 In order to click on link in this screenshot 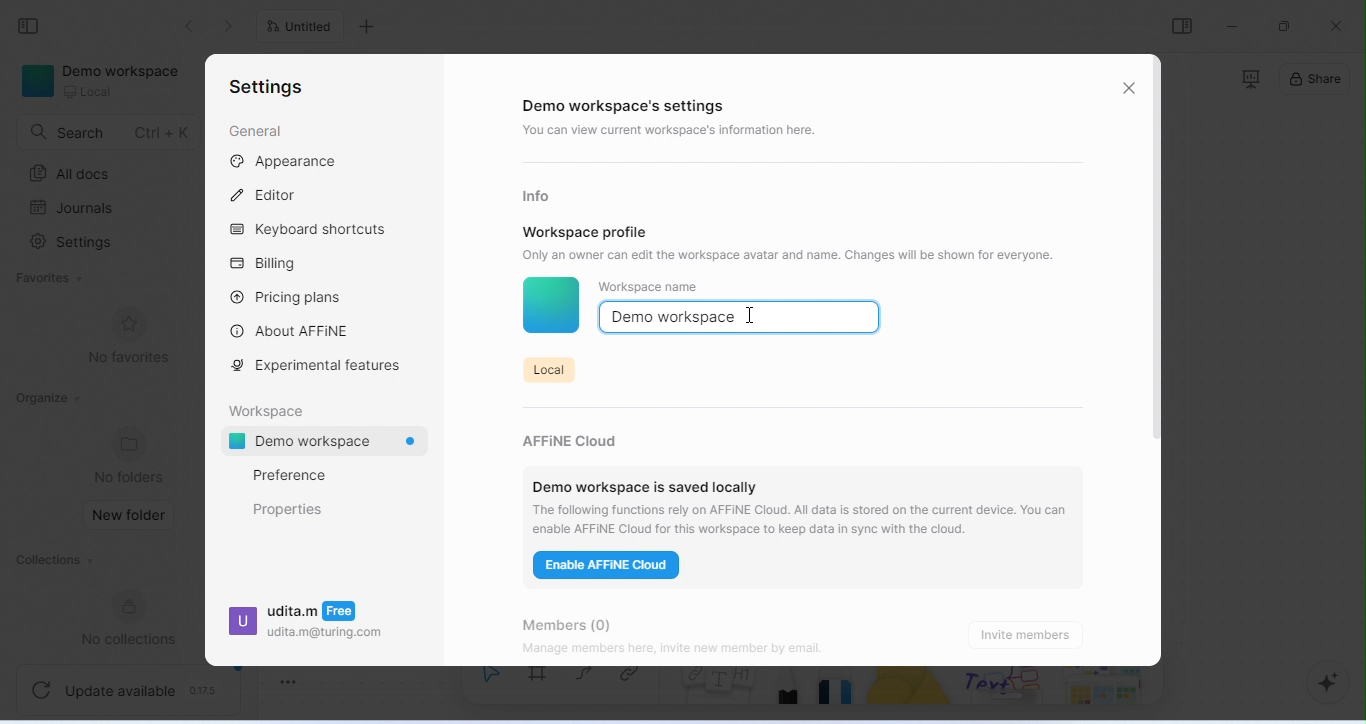, I will do `click(637, 683)`.